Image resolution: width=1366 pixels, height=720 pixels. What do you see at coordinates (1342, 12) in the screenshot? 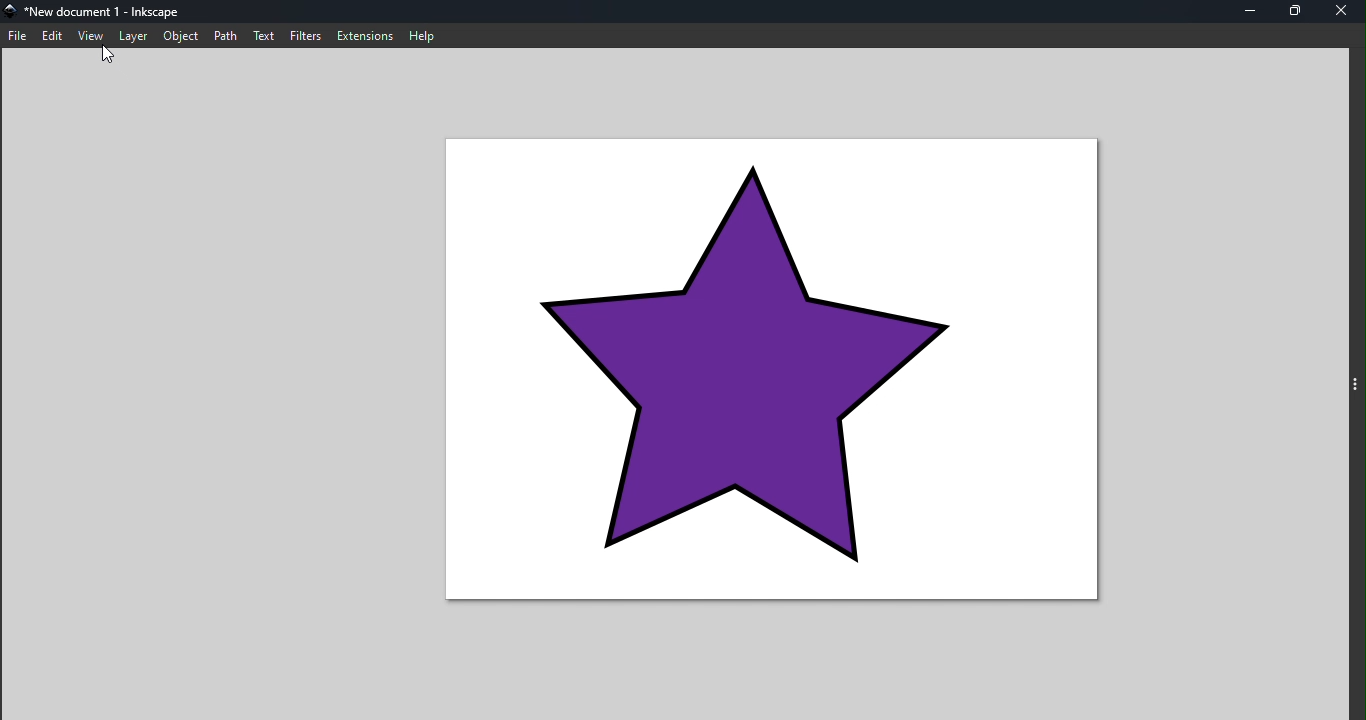
I see `Close` at bounding box center [1342, 12].